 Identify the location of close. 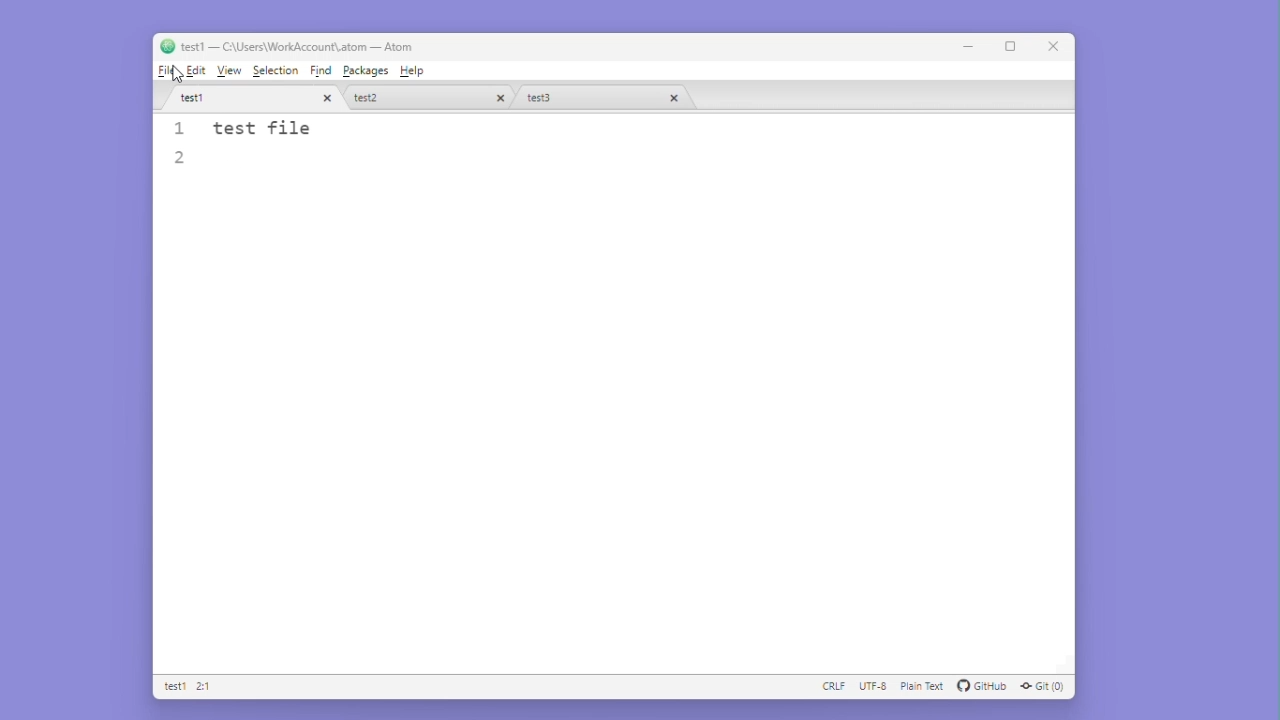
(496, 98).